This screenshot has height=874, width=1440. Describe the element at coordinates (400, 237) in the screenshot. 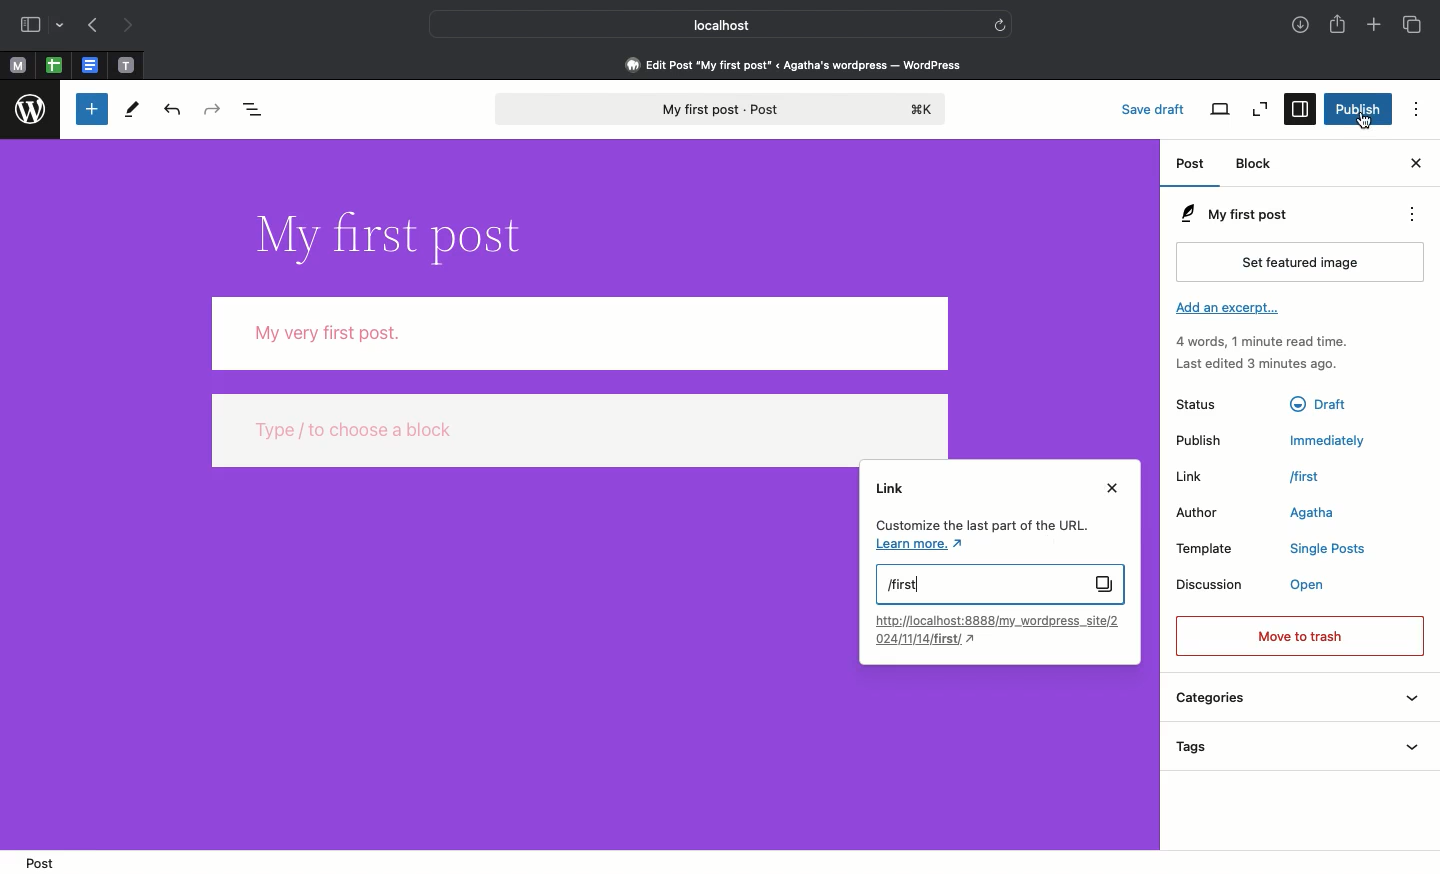

I see `Title` at that location.